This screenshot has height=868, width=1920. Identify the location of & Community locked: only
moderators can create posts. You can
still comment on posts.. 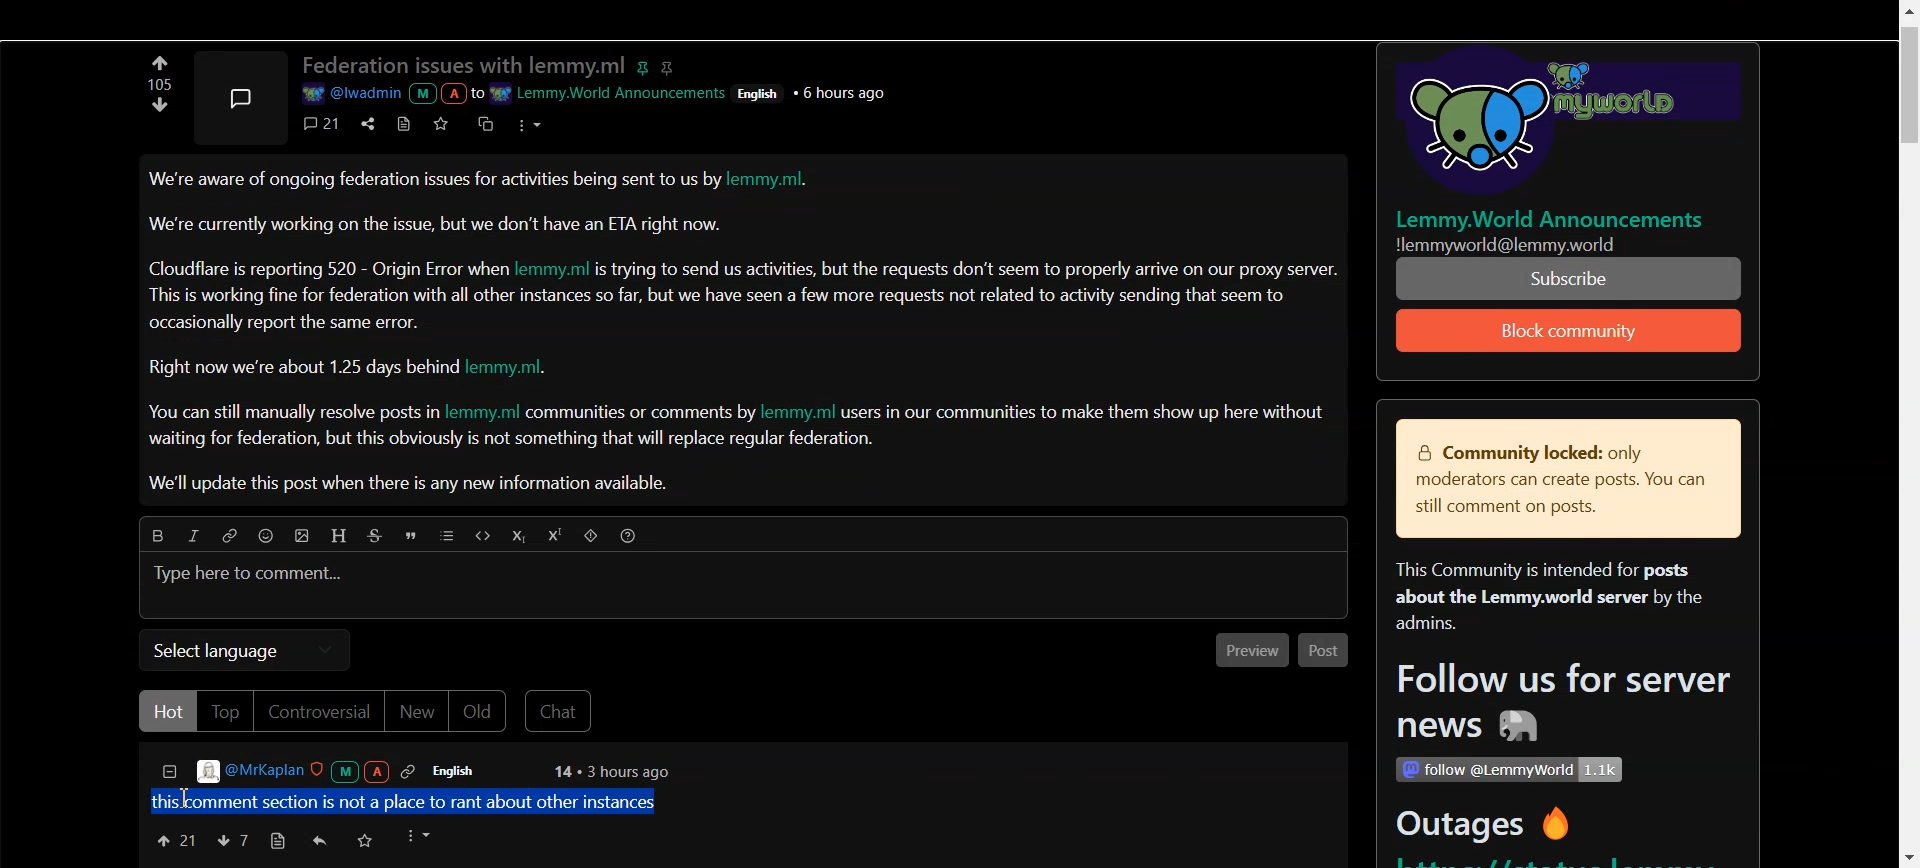
(1554, 481).